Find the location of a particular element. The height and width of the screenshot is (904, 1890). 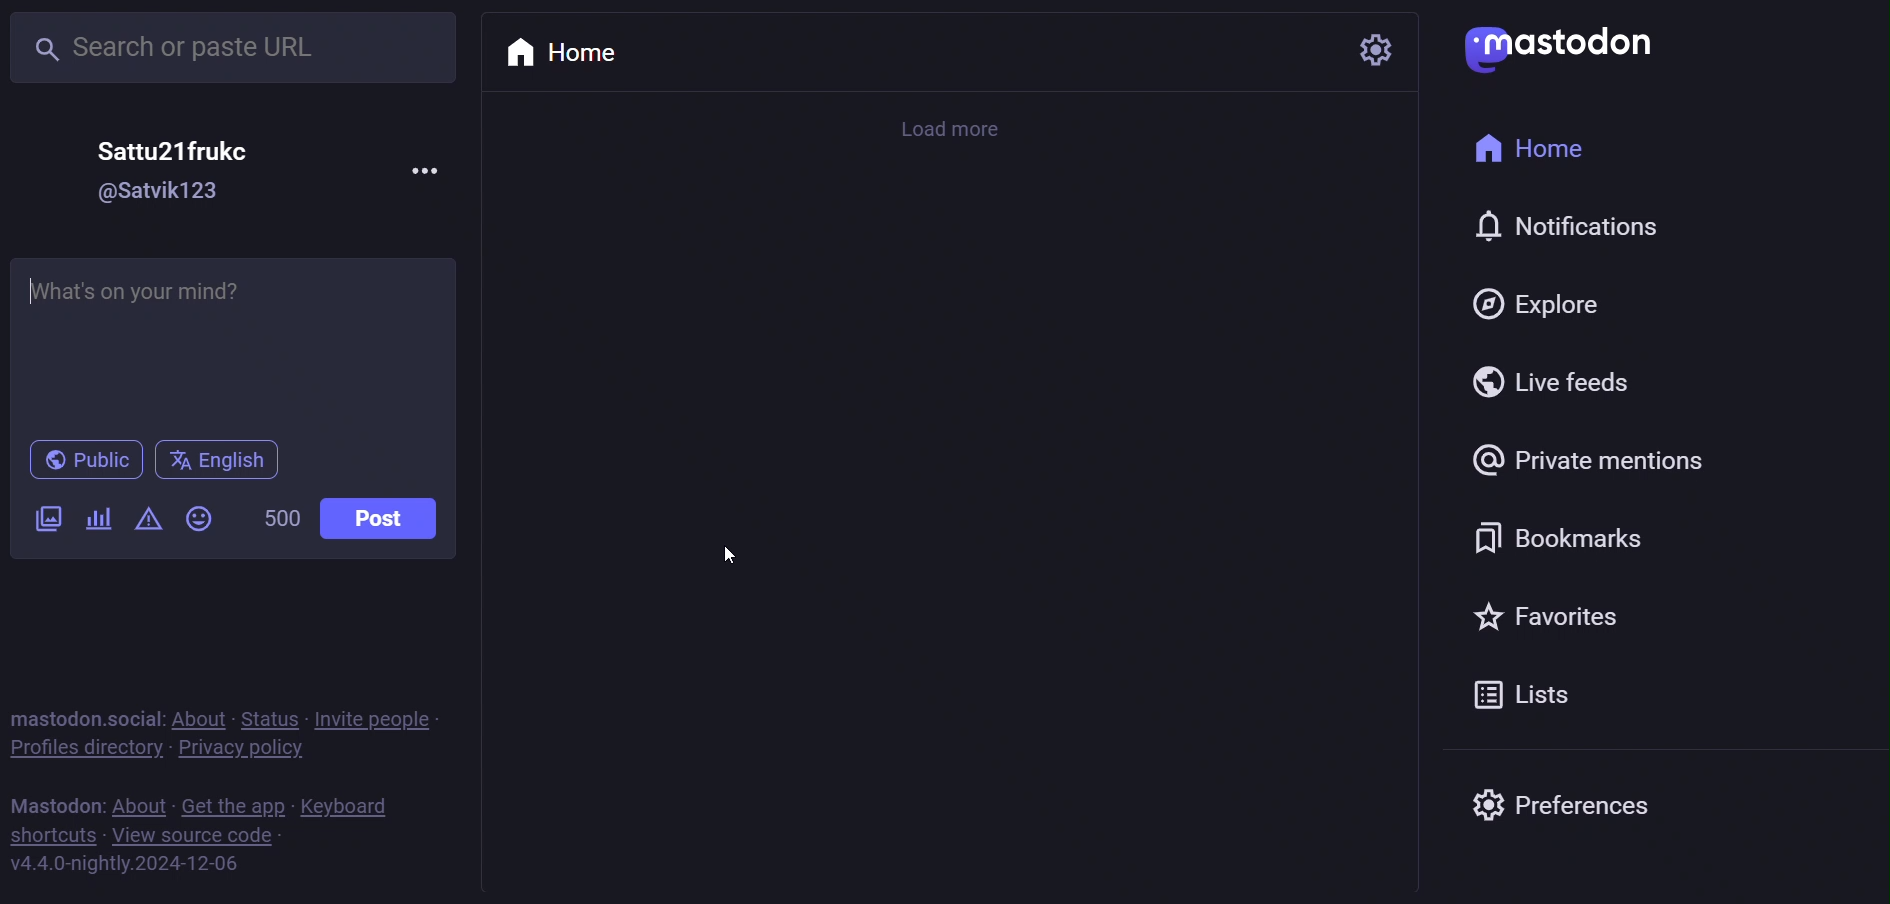

favorite is located at coordinates (1550, 620).